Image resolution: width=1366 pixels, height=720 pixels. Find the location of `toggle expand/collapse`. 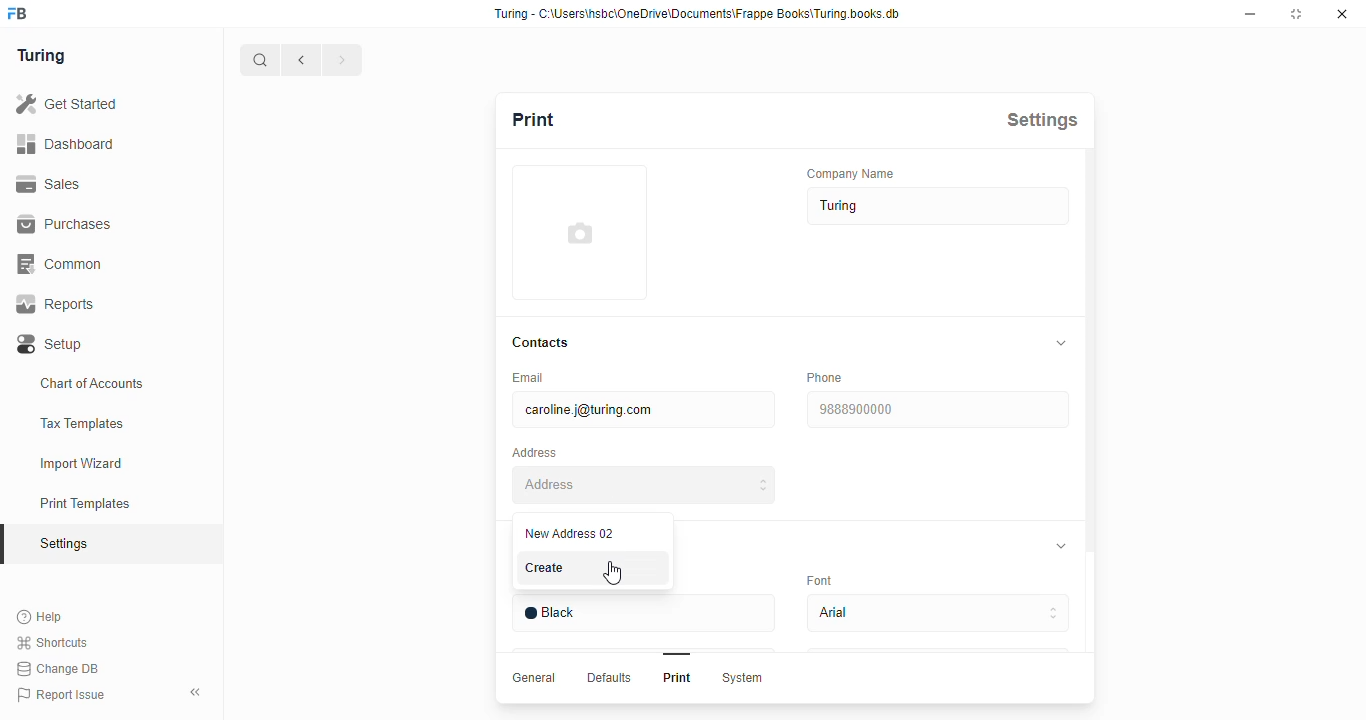

toggle expand/collapse is located at coordinates (1062, 545).